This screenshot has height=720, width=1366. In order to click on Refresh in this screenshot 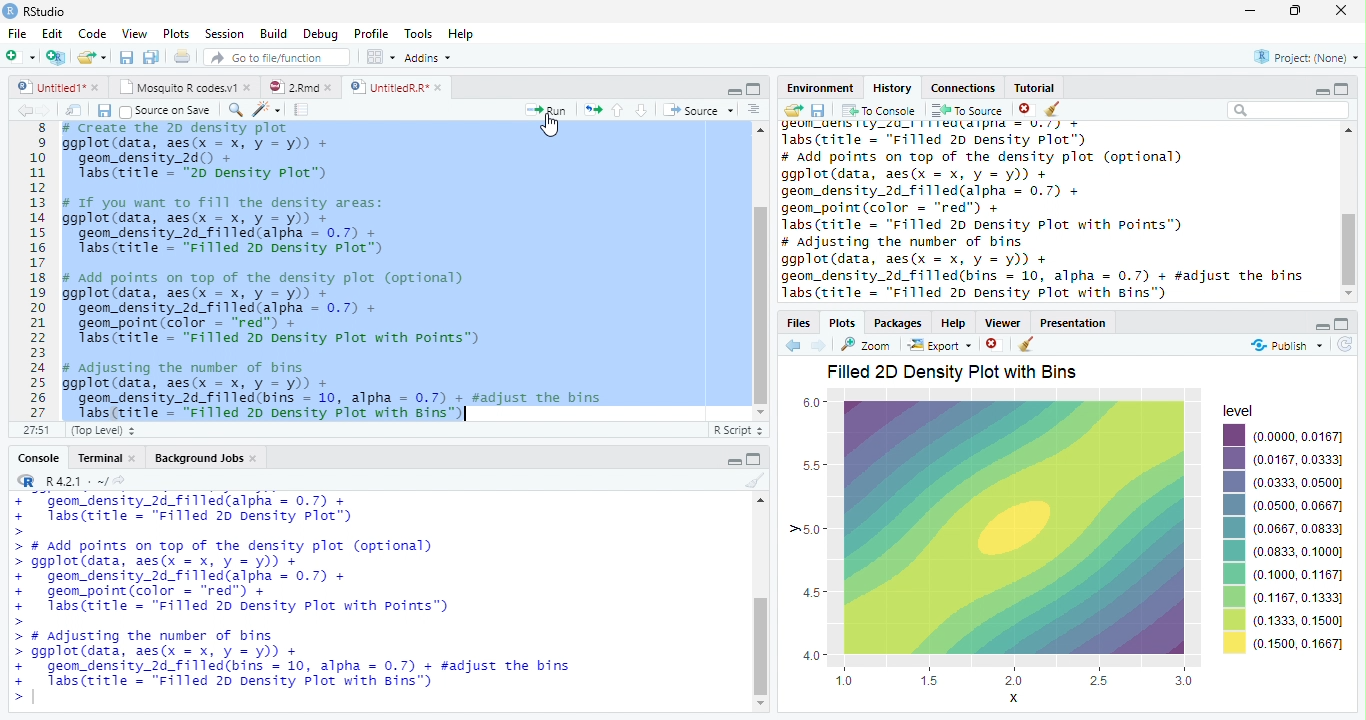, I will do `click(1348, 345)`.